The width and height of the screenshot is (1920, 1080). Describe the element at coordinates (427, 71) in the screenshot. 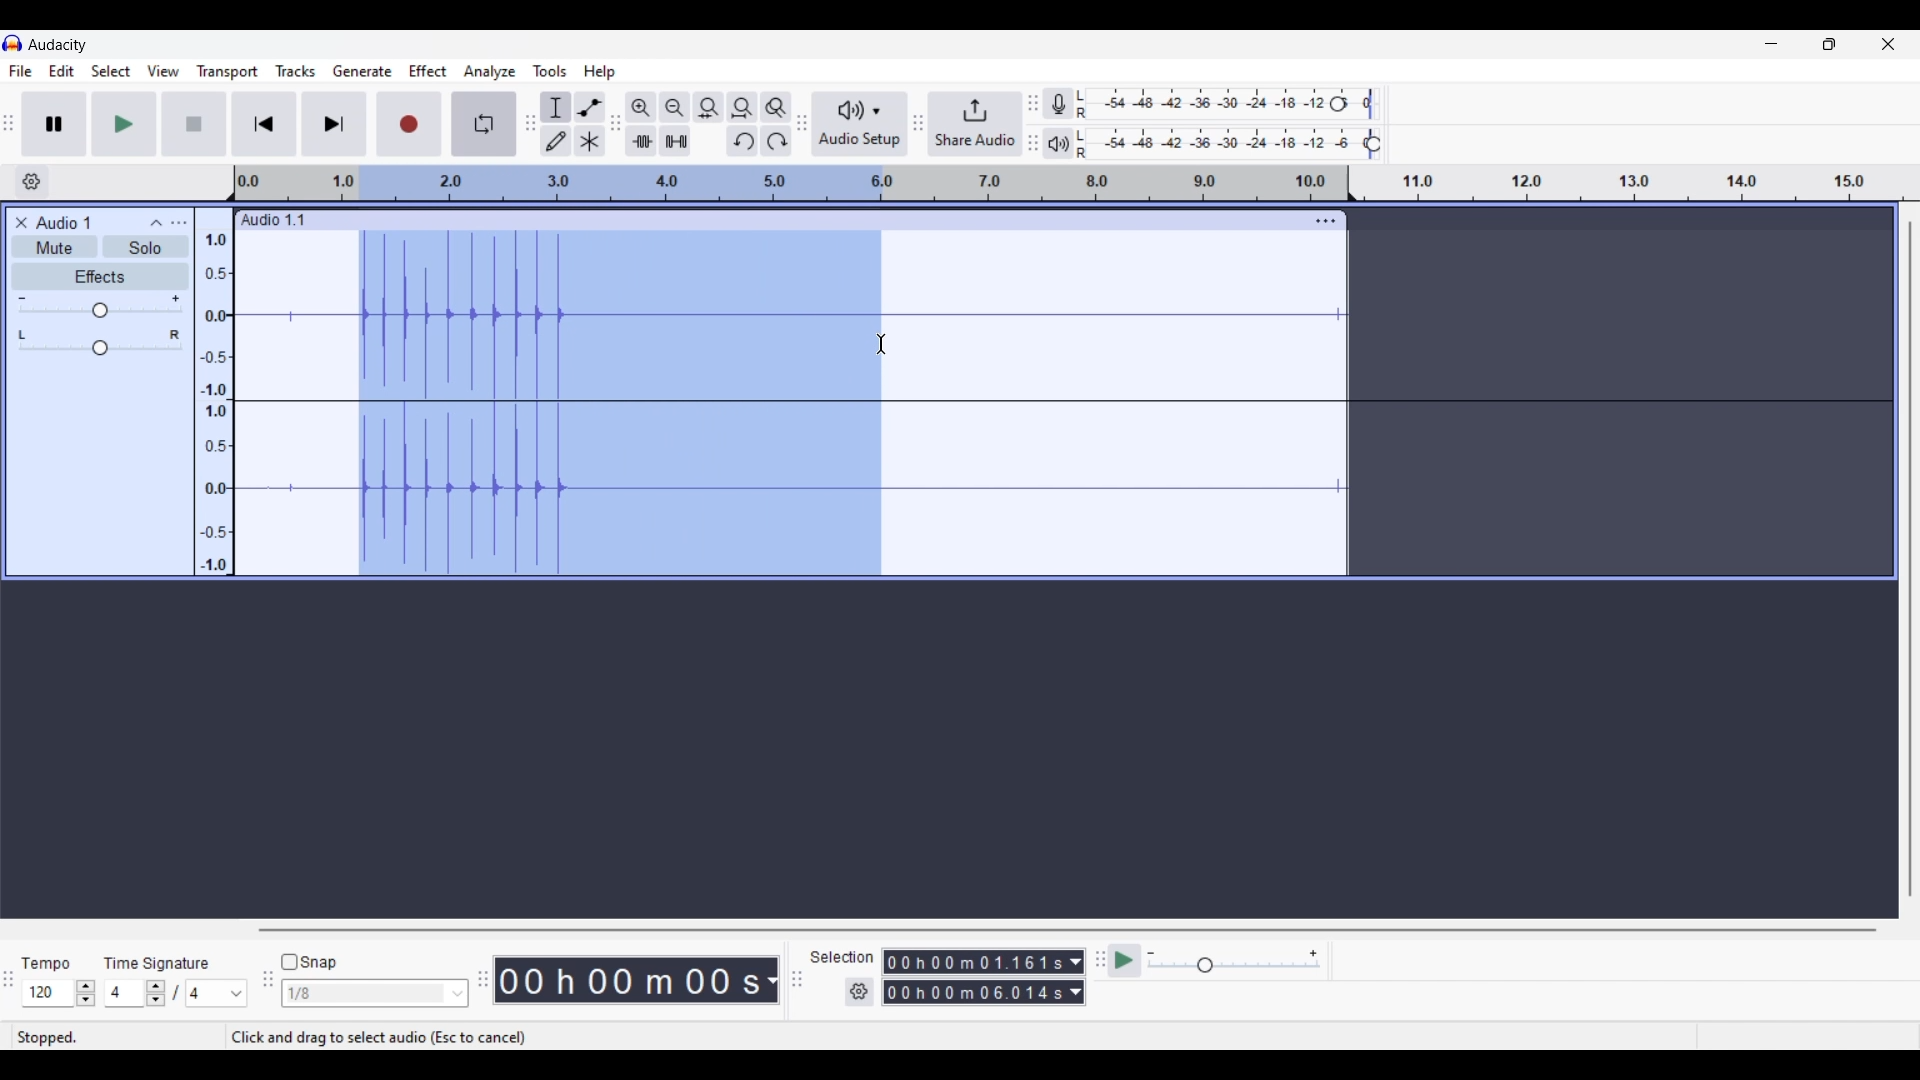

I see `Effect menu` at that location.